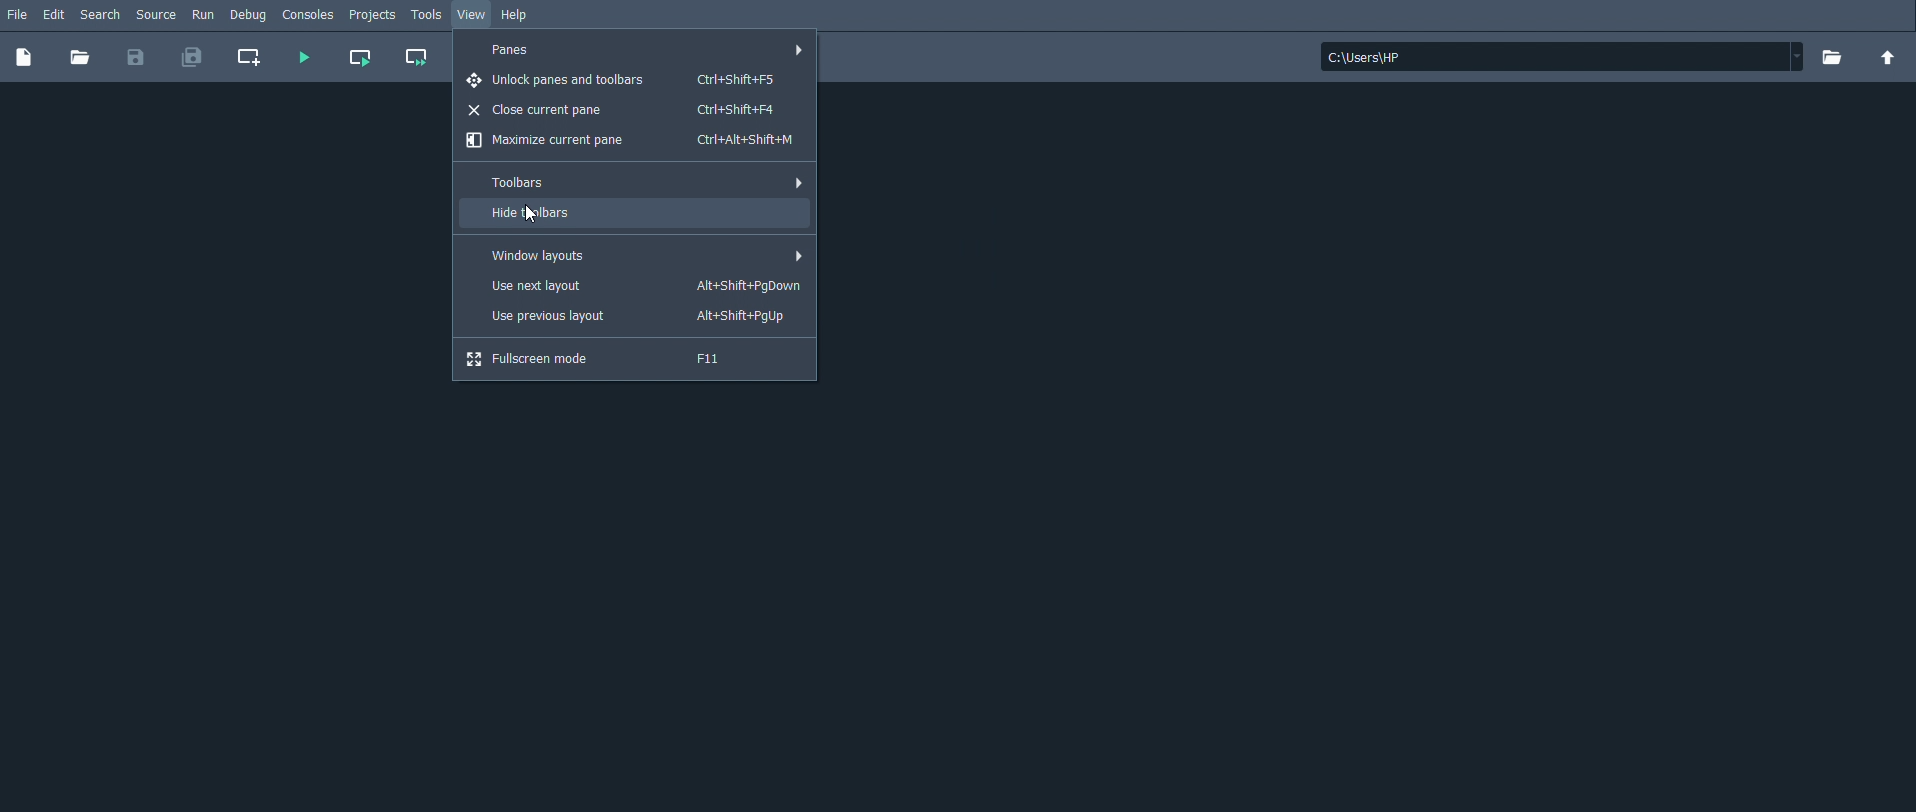 The width and height of the screenshot is (1916, 812). I want to click on Help, so click(516, 14).